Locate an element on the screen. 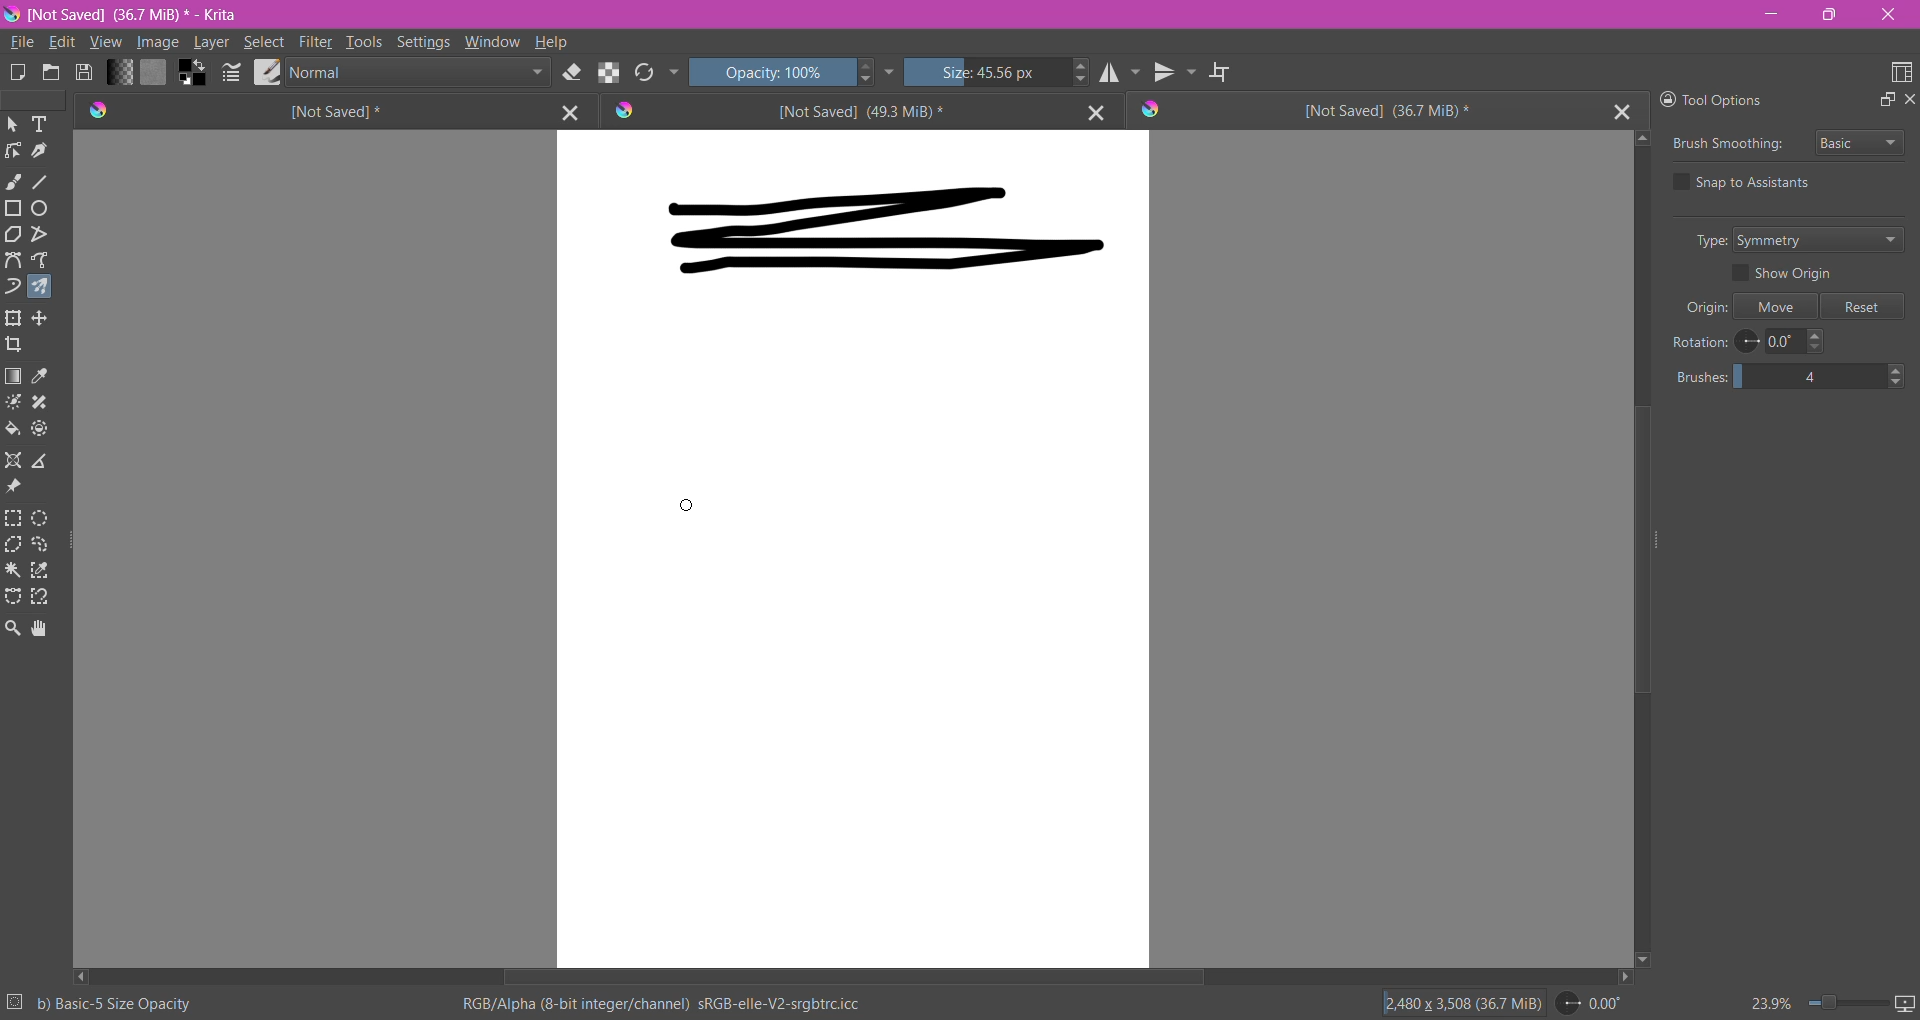 The image size is (1920, 1020). Assistant Tool  is located at coordinates (14, 460).